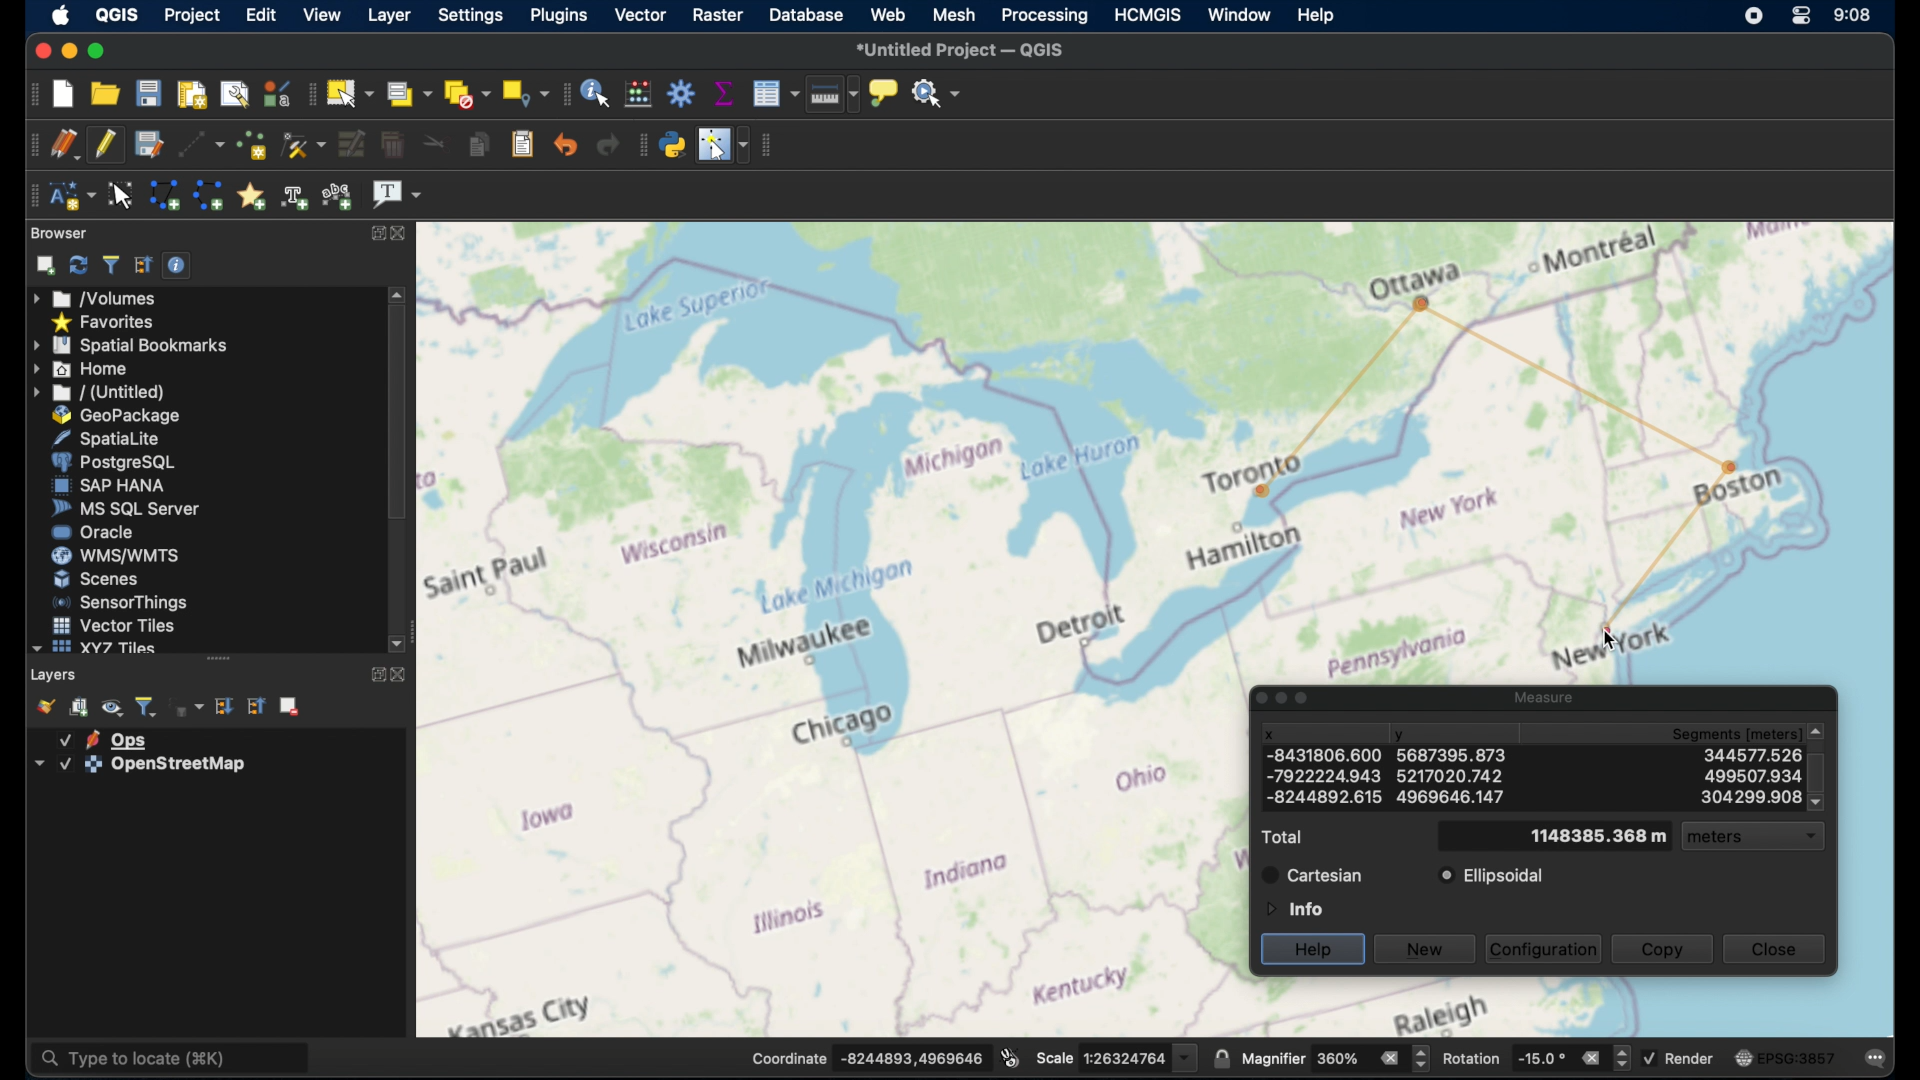  I want to click on python console, so click(673, 142).